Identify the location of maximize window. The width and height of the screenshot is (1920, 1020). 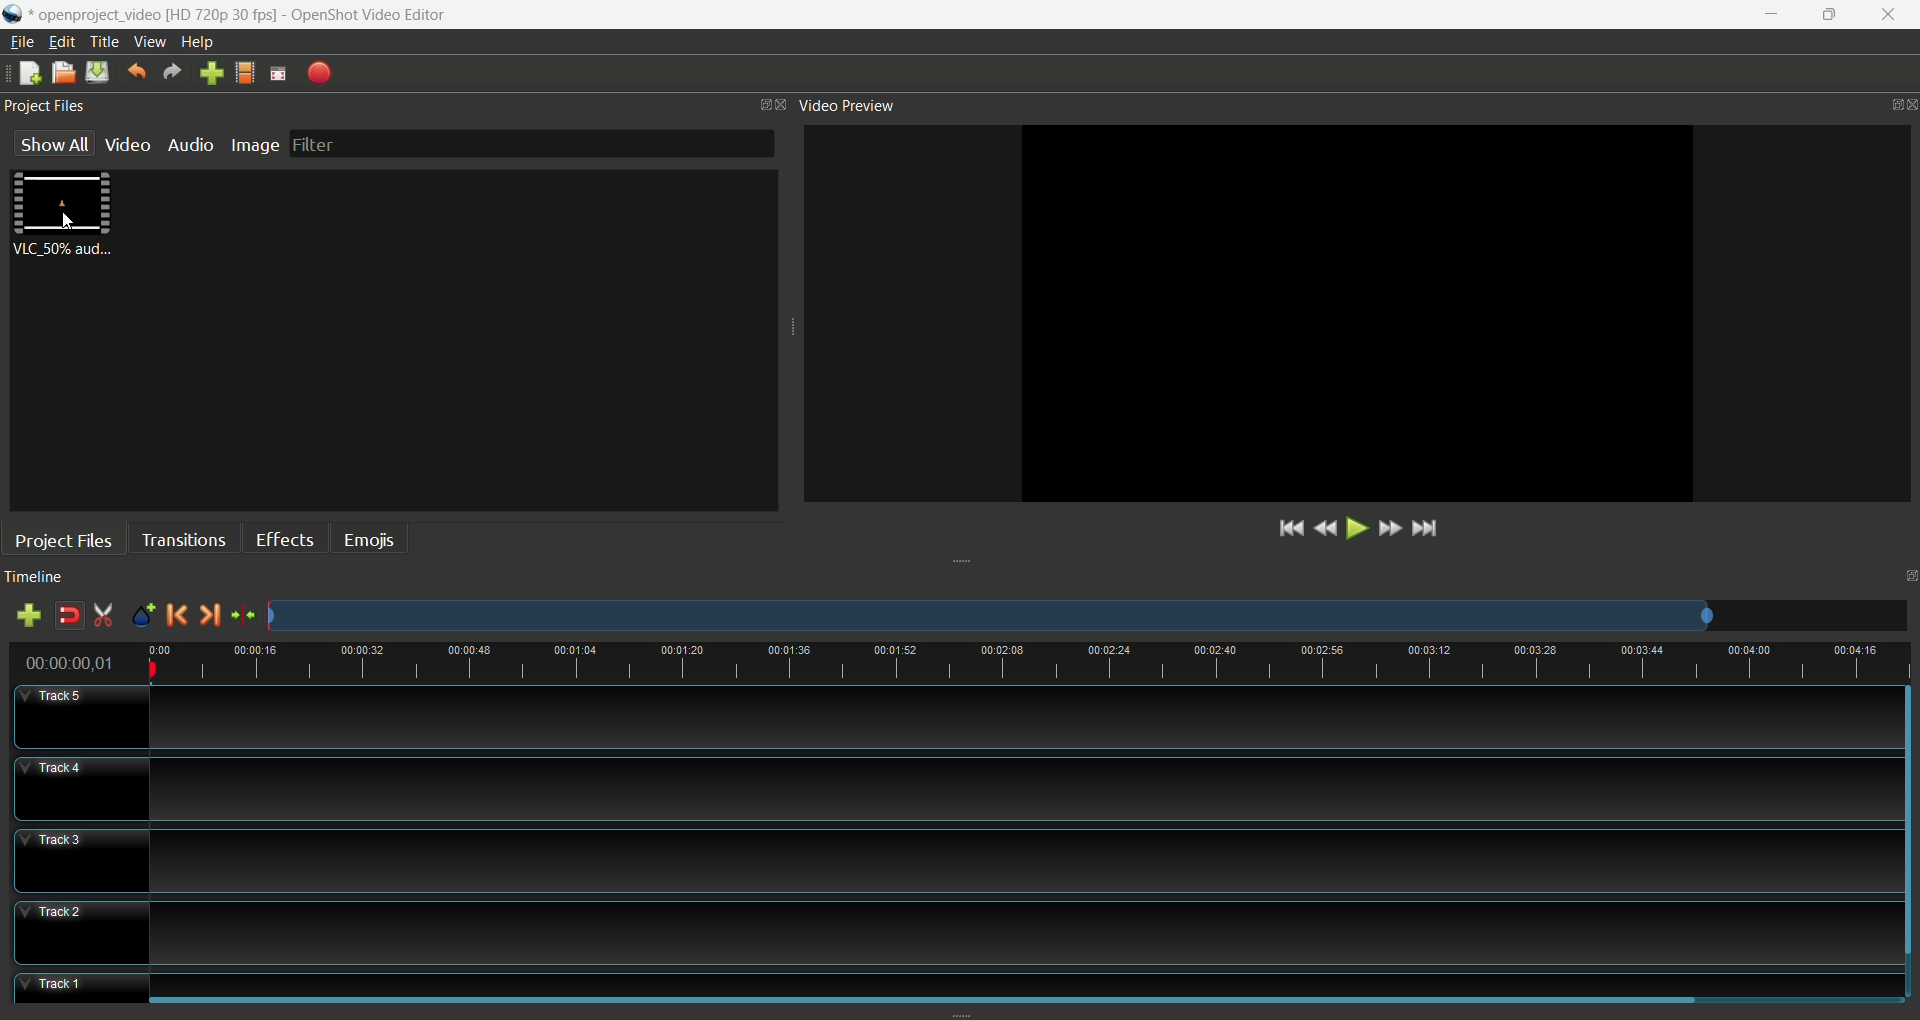
(761, 105).